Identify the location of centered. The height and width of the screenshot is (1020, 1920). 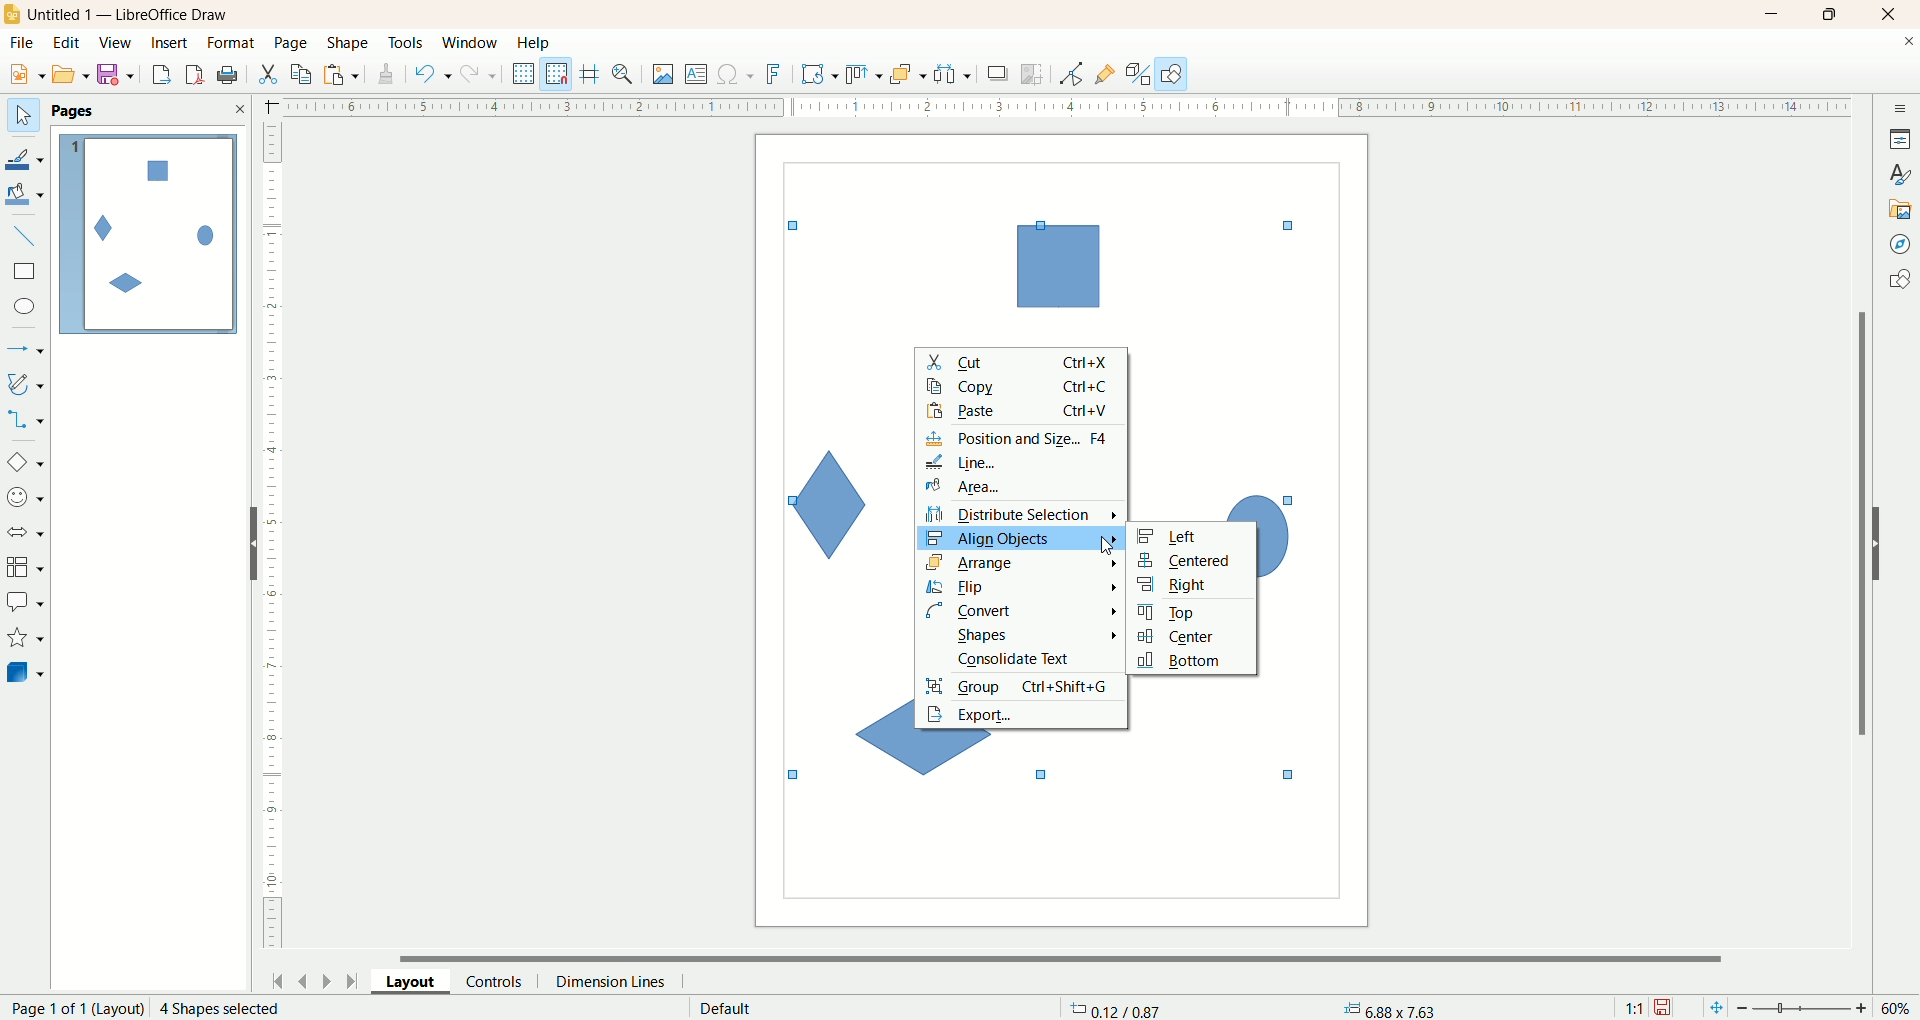
(1193, 561).